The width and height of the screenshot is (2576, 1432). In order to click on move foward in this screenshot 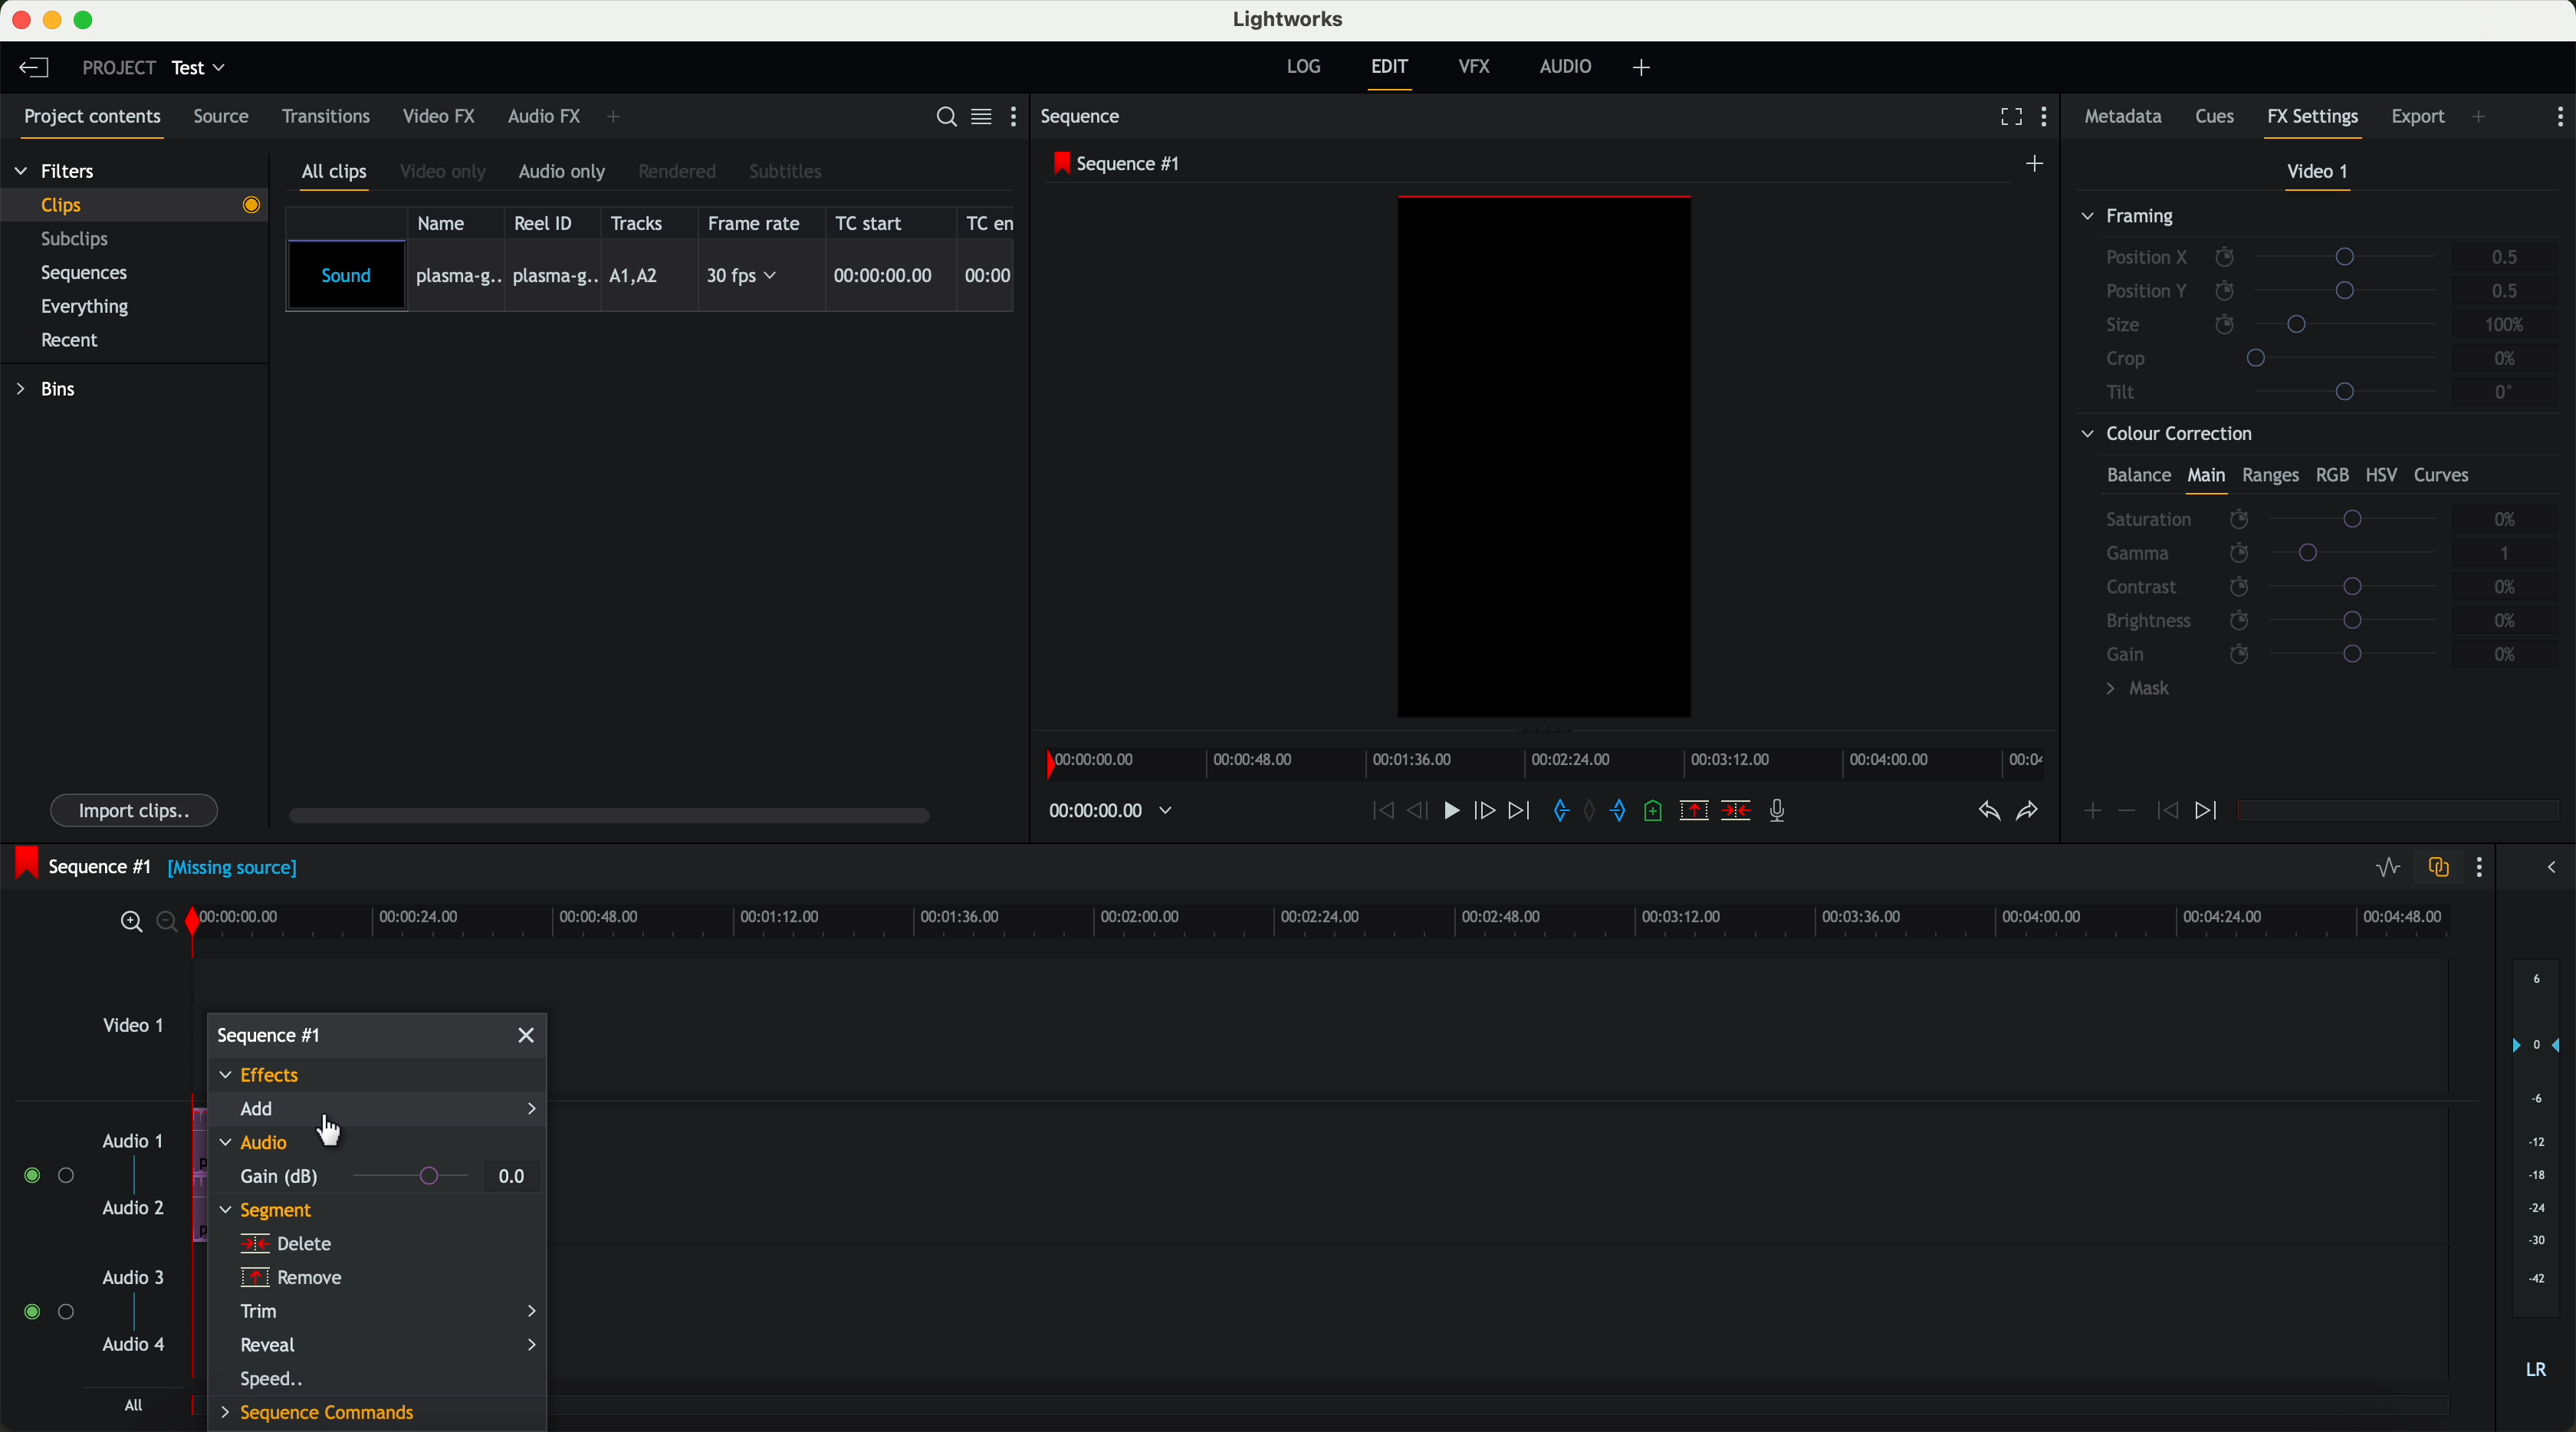, I will do `click(1522, 812)`.